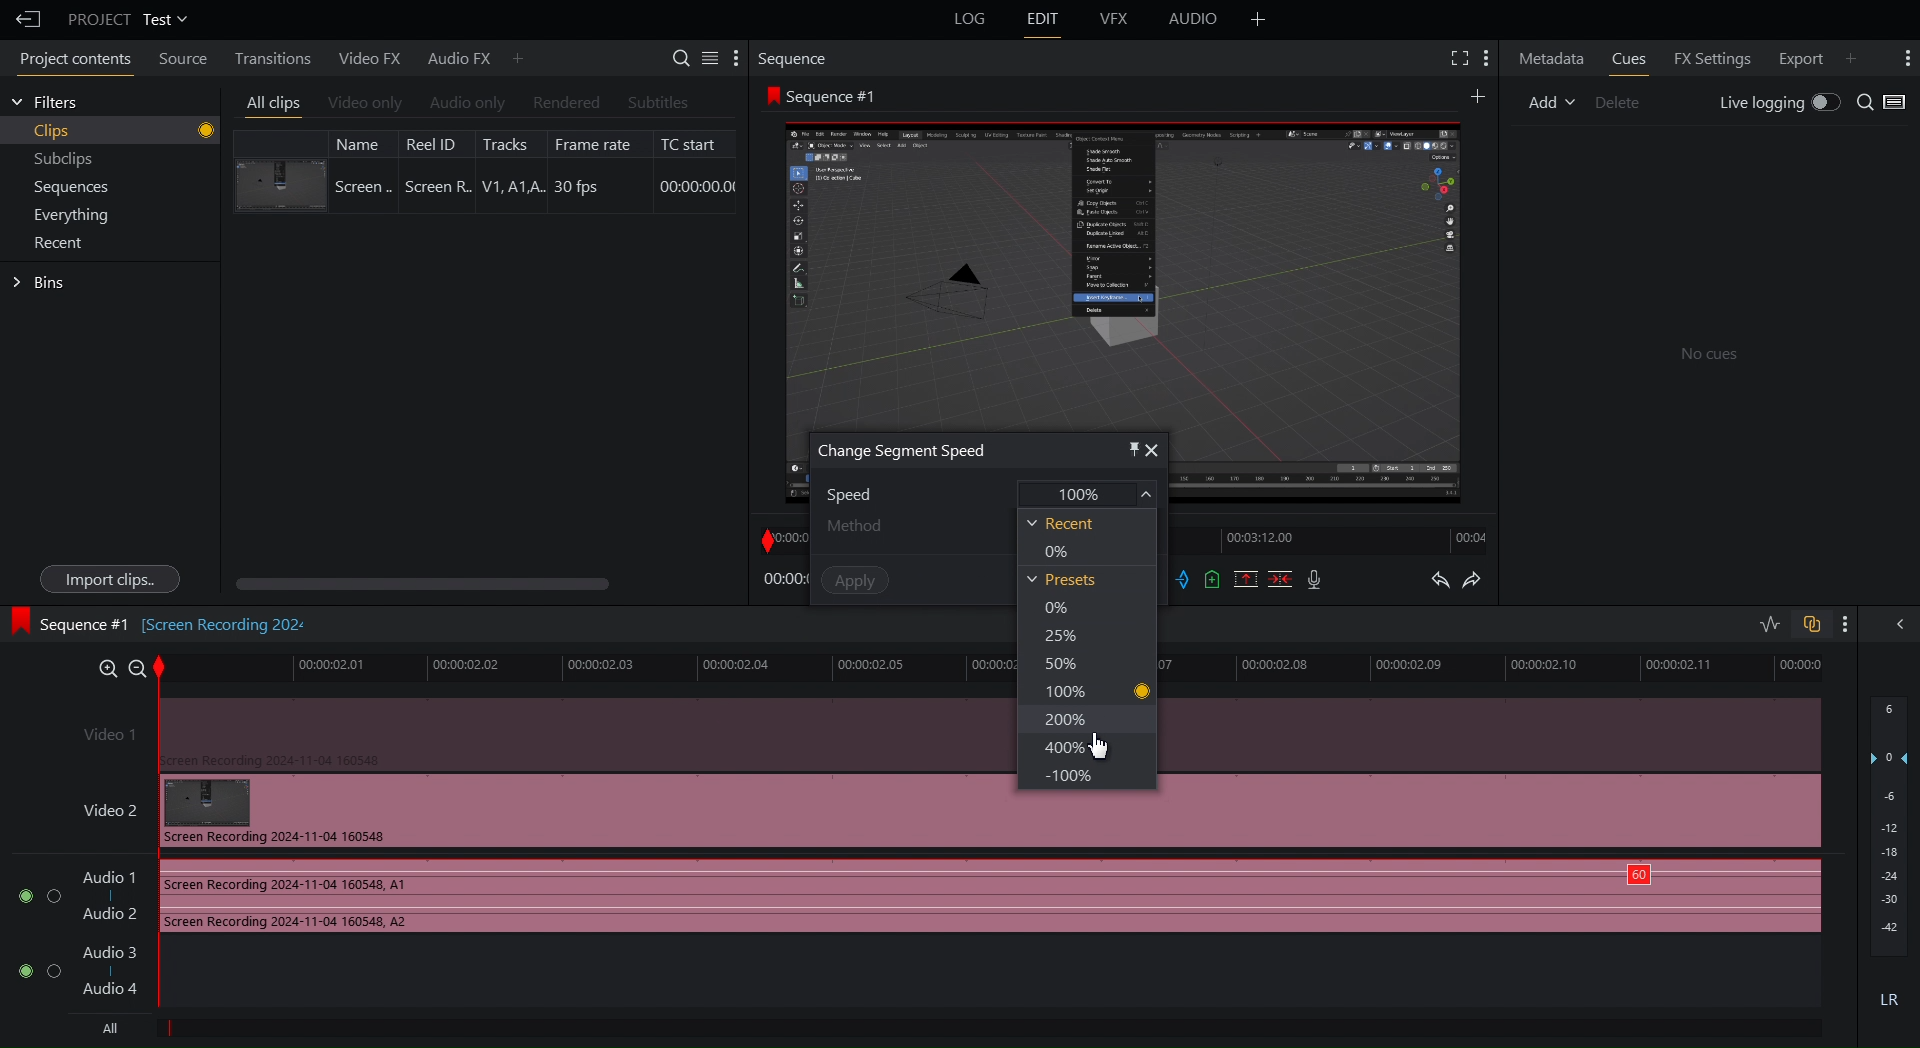 This screenshot has width=1920, height=1048. I want to click on Edit, so click(1043, 20).